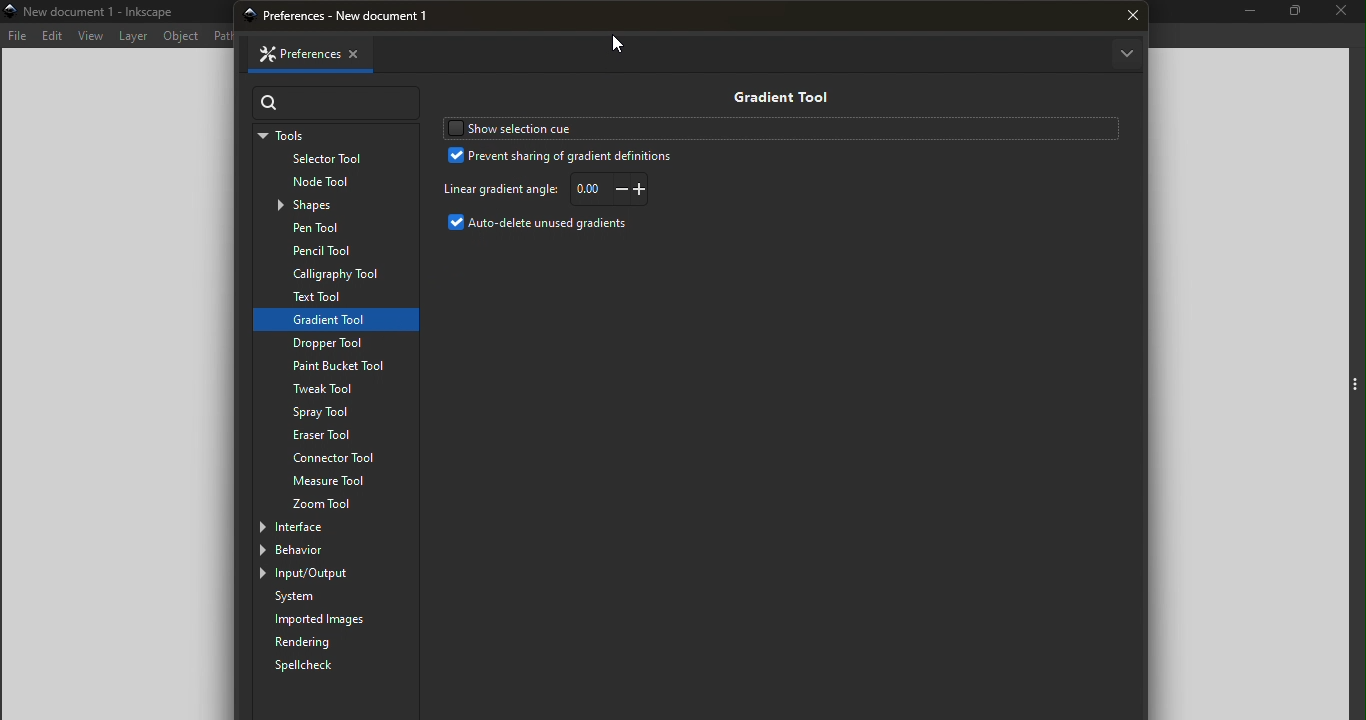  Describe the element at coordinates (336, 458) in the screenshot. I see `Connector tool` at that location.